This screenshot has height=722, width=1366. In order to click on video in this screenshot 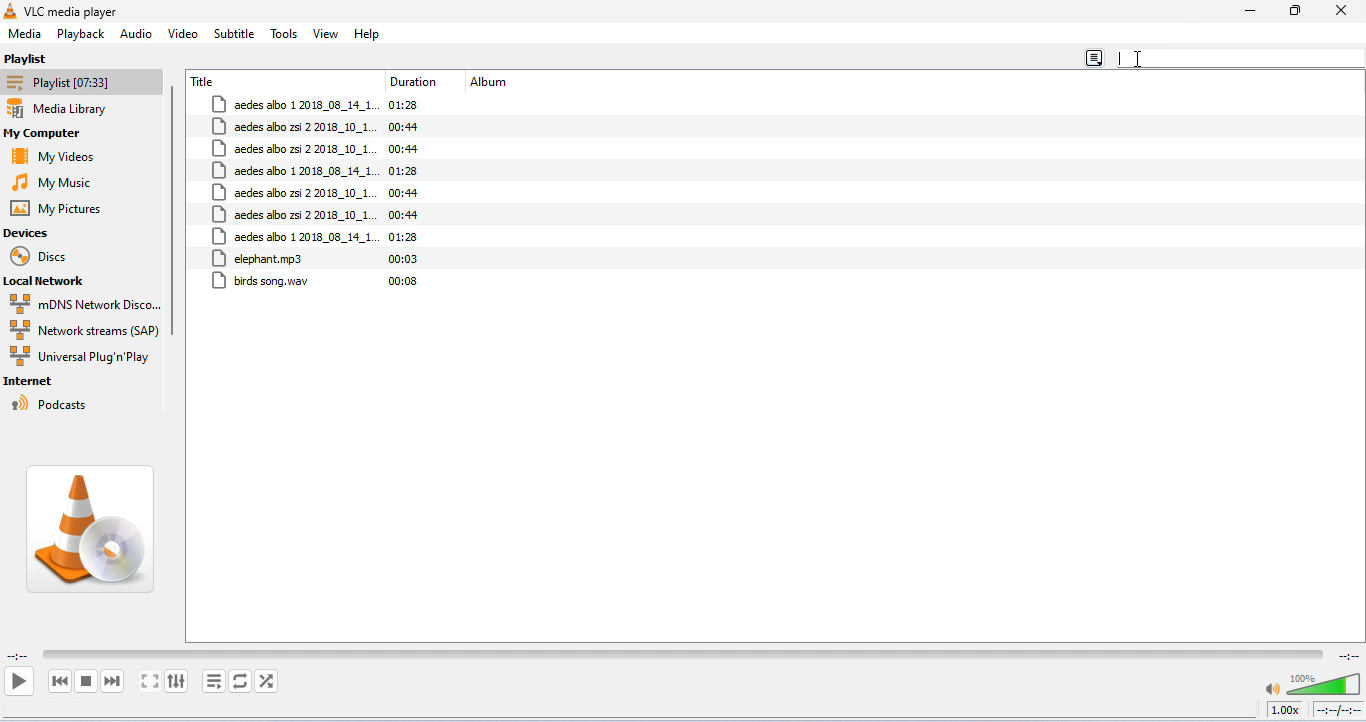, I will do `click(183, 32)`.